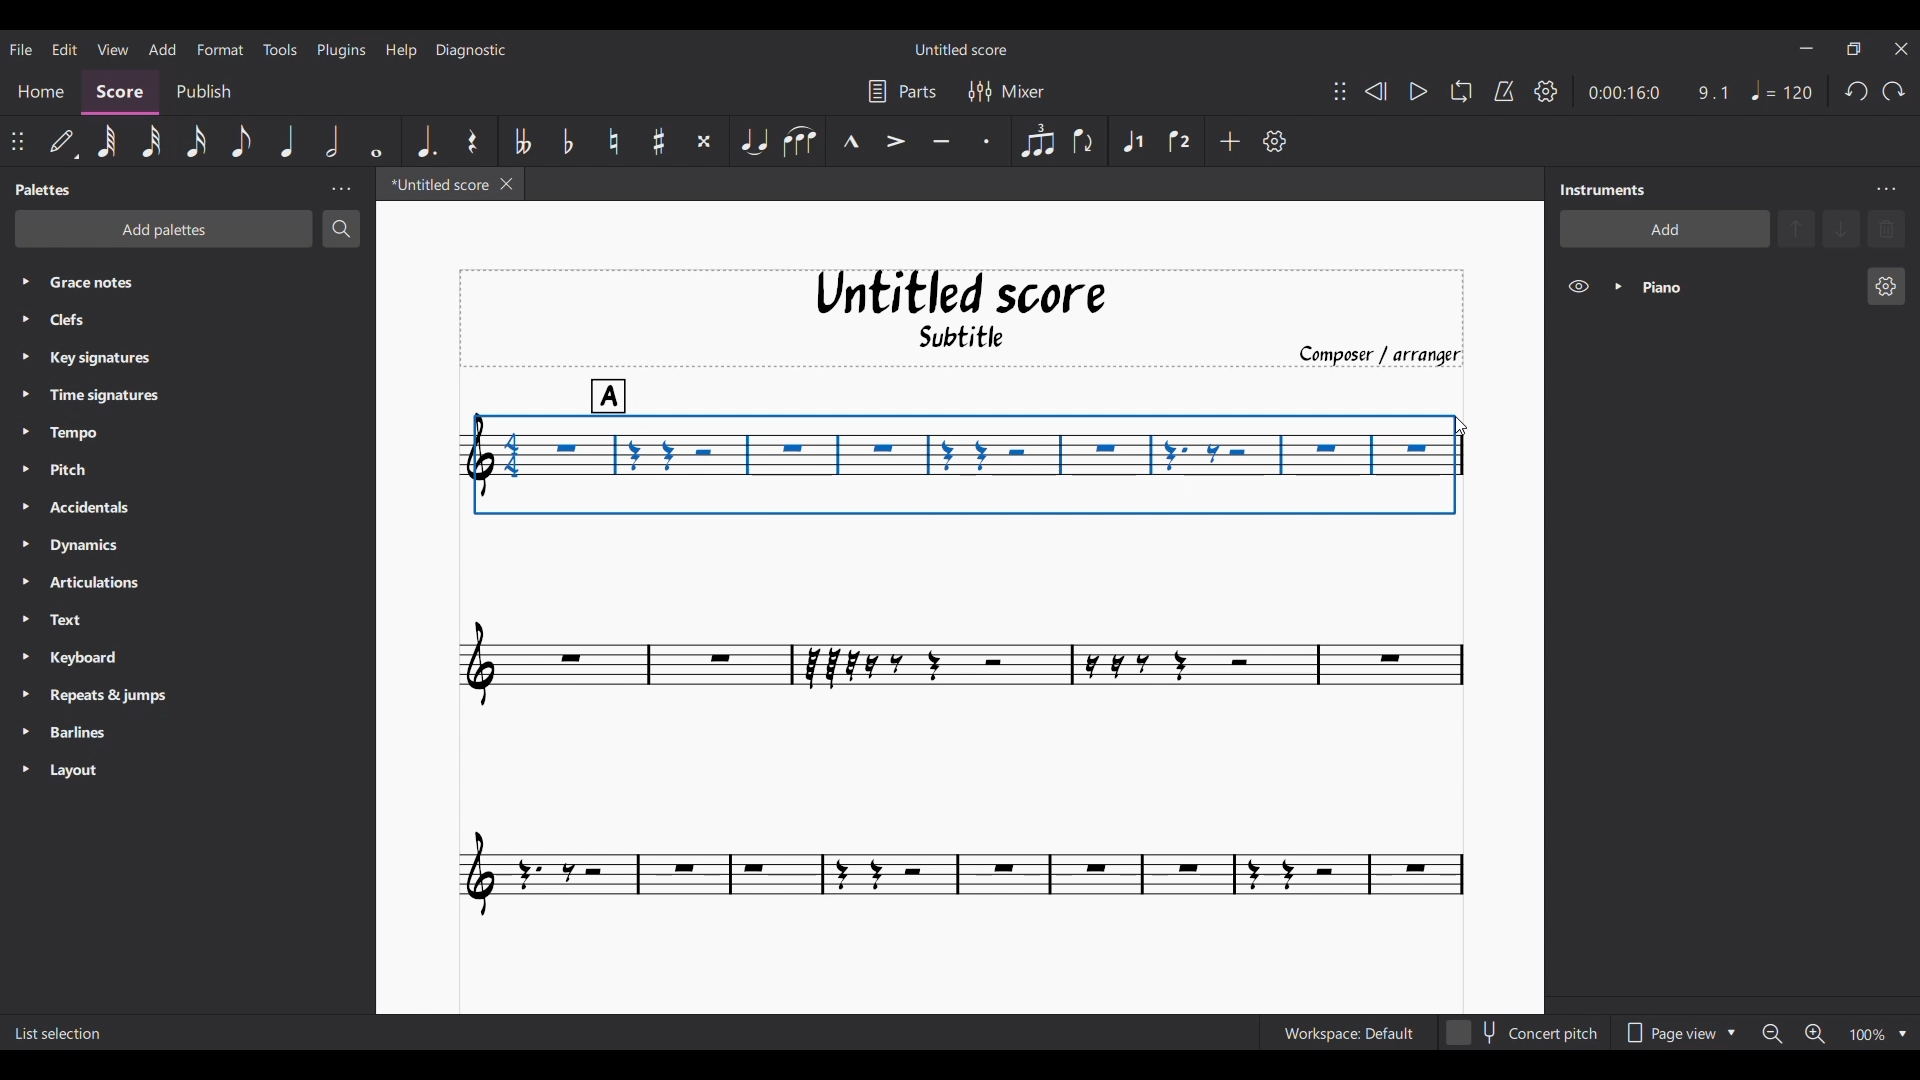  I want to click on Slur, so click(799, 141).